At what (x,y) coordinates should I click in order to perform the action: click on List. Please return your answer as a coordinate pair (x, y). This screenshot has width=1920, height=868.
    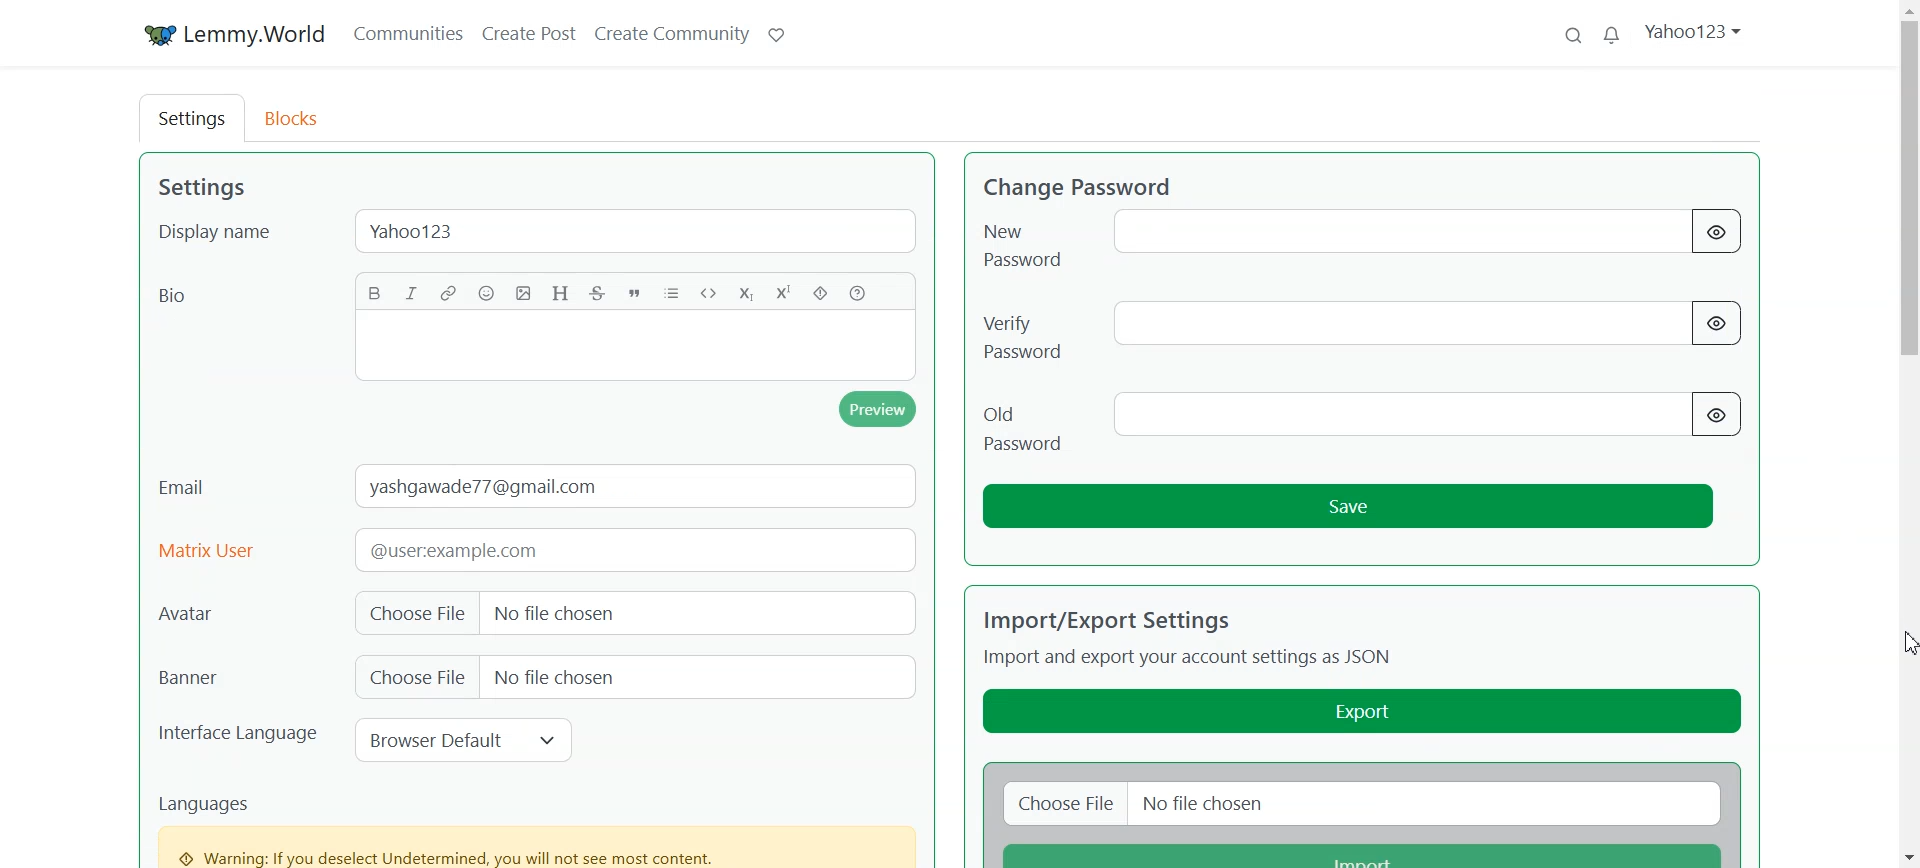
    Looking at the image, I should click on (672, 291).